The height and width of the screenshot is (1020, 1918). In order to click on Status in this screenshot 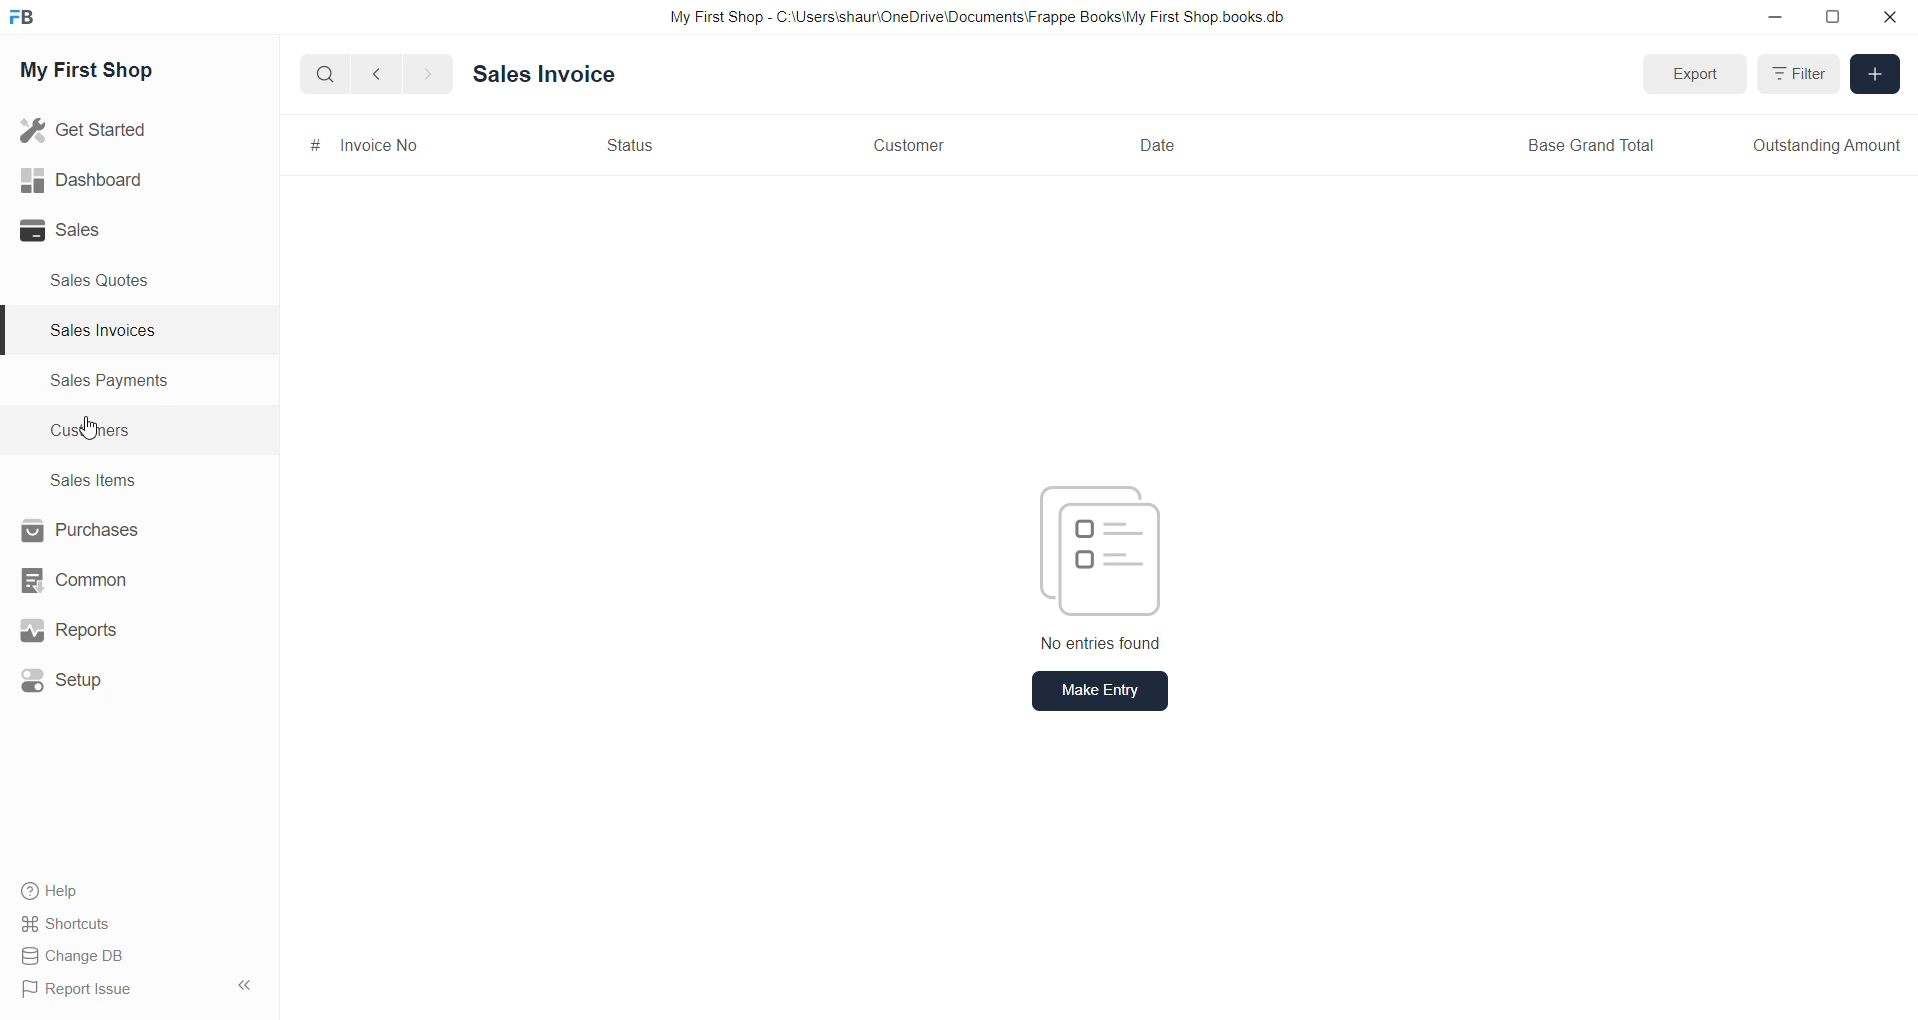, I will do `click(626, 146)`.